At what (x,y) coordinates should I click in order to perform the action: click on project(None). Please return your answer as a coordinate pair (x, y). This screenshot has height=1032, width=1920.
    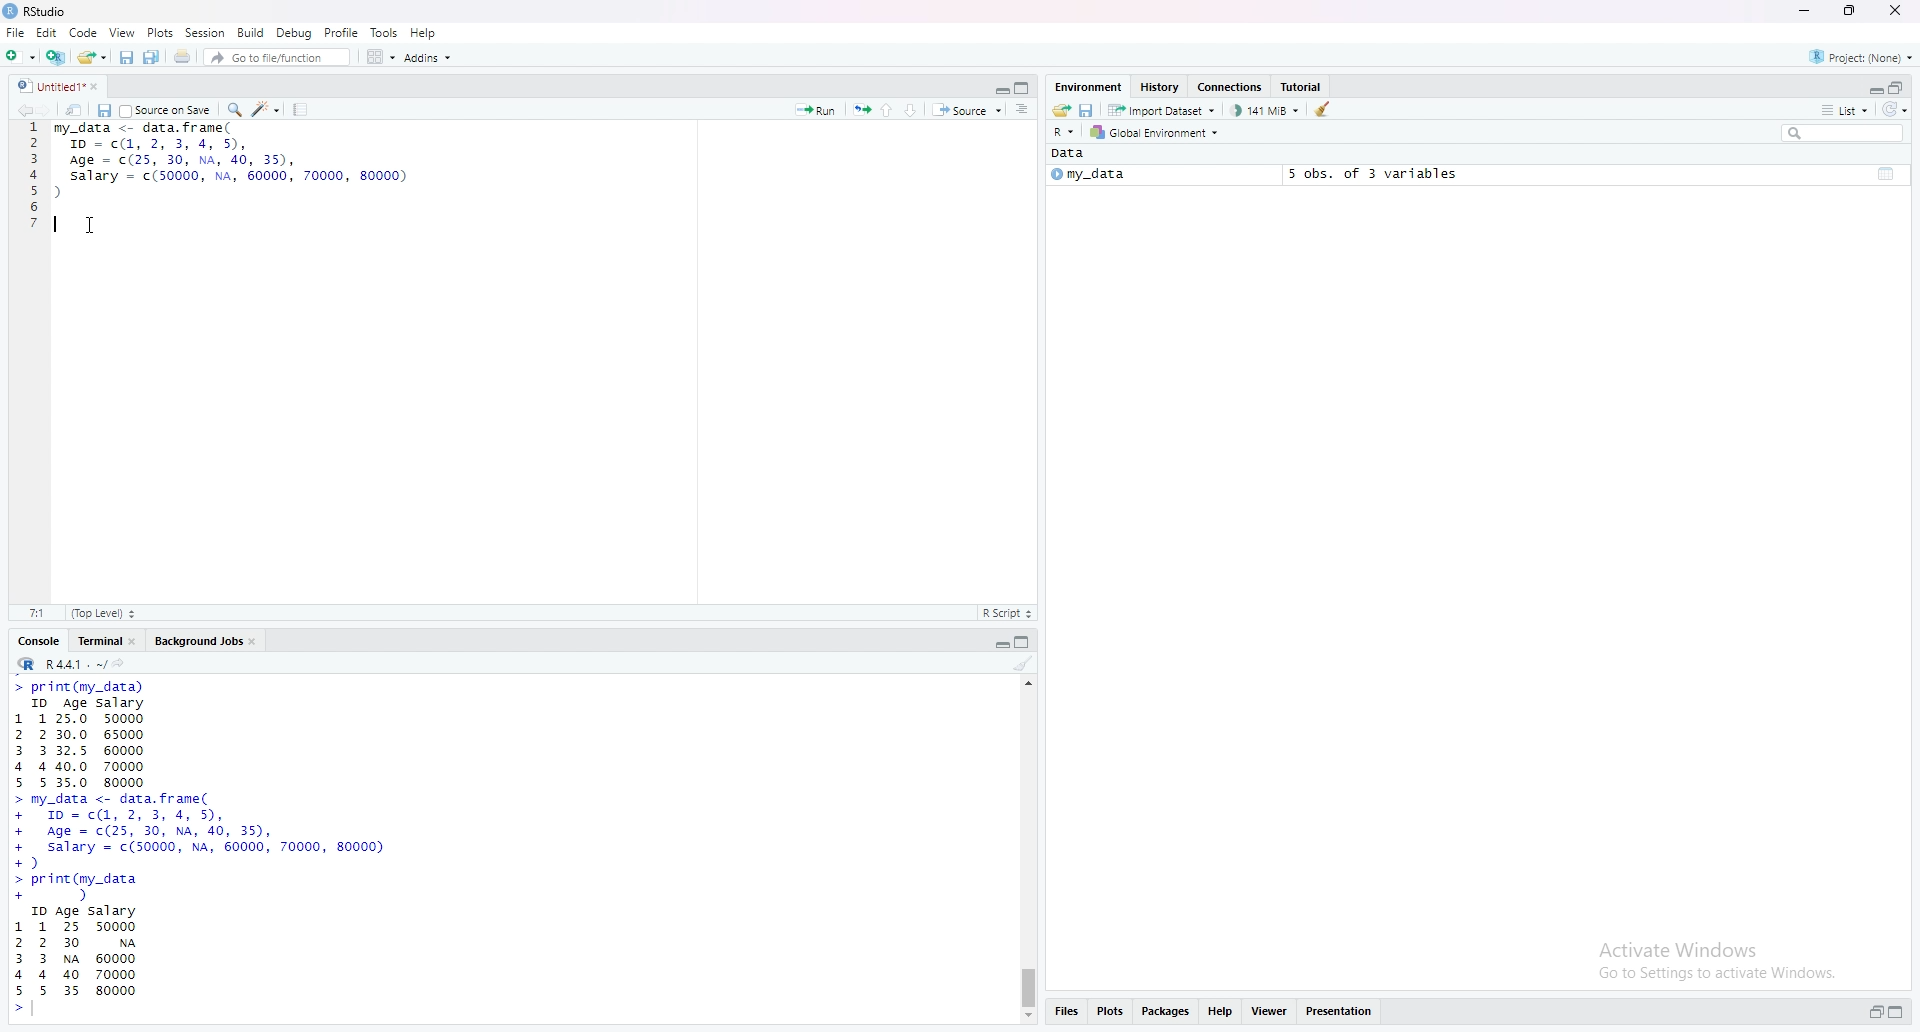
    Looking at the image, I should click on (1864, 60).